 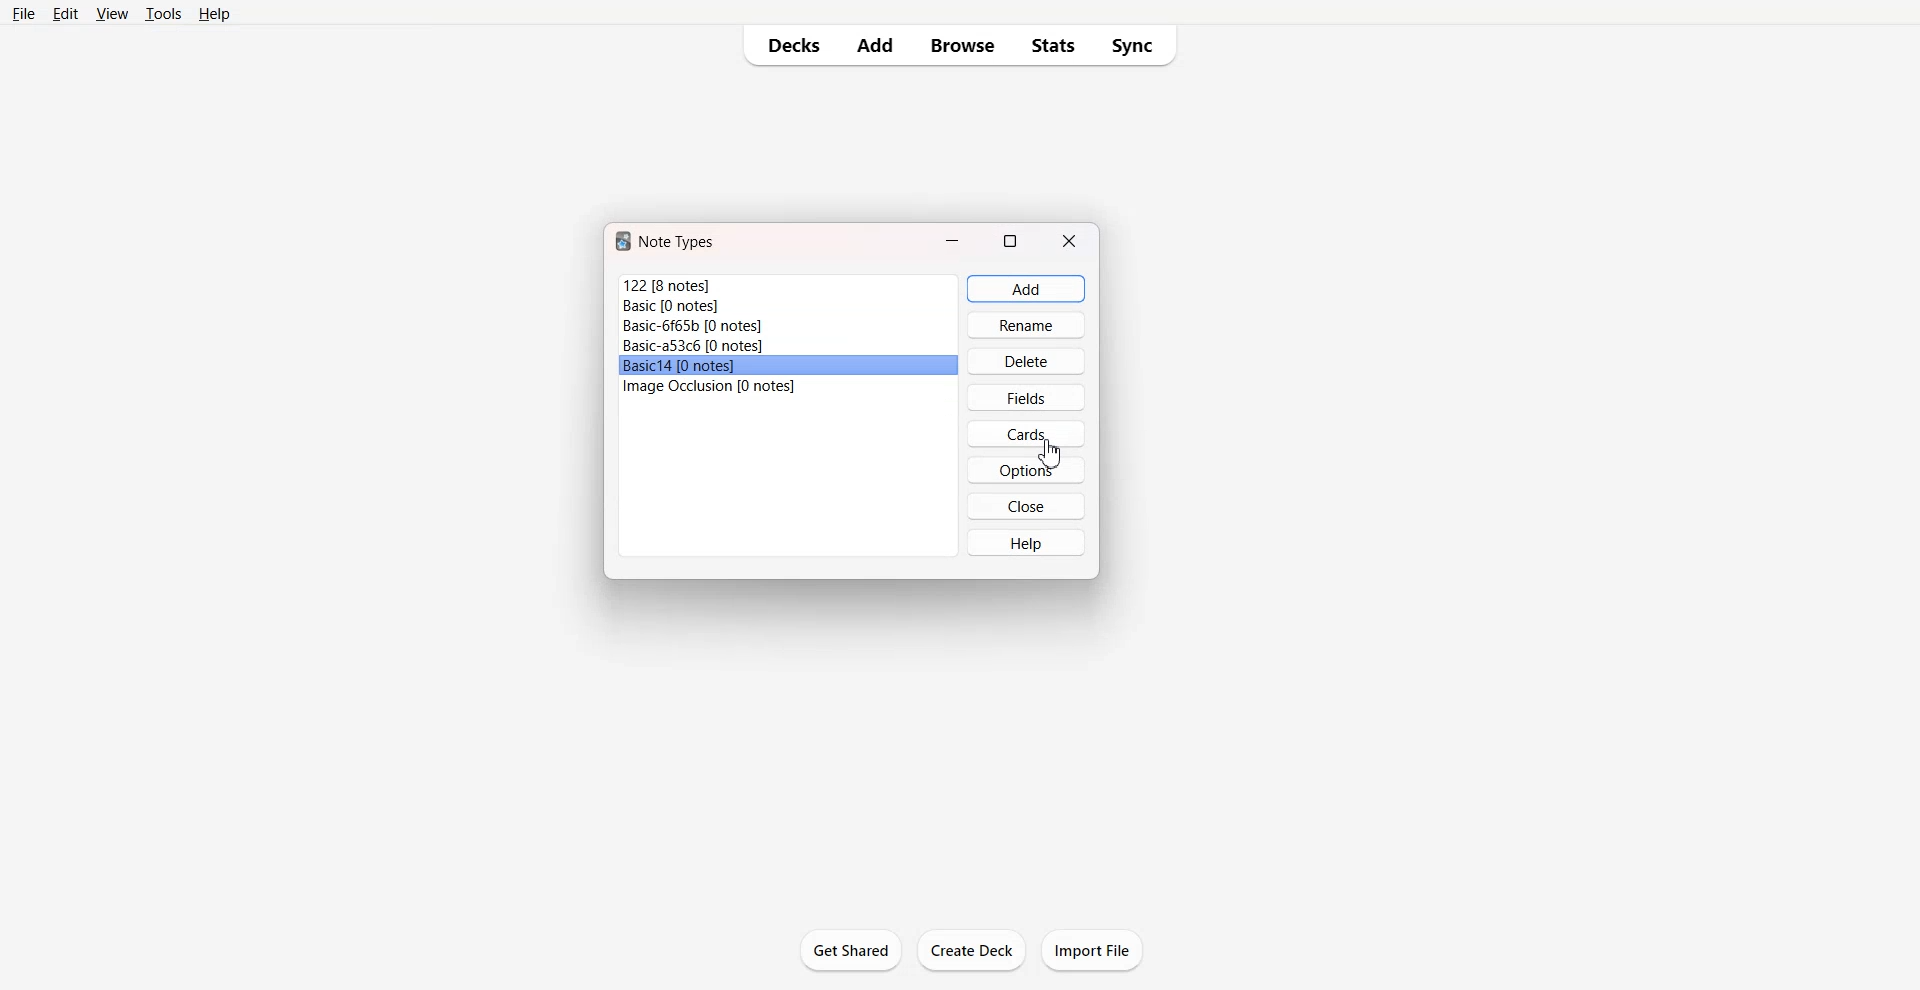 What do you see at coordinates (111, 14) in the screenshot?
I see `View` at bounding box center [111, 14].